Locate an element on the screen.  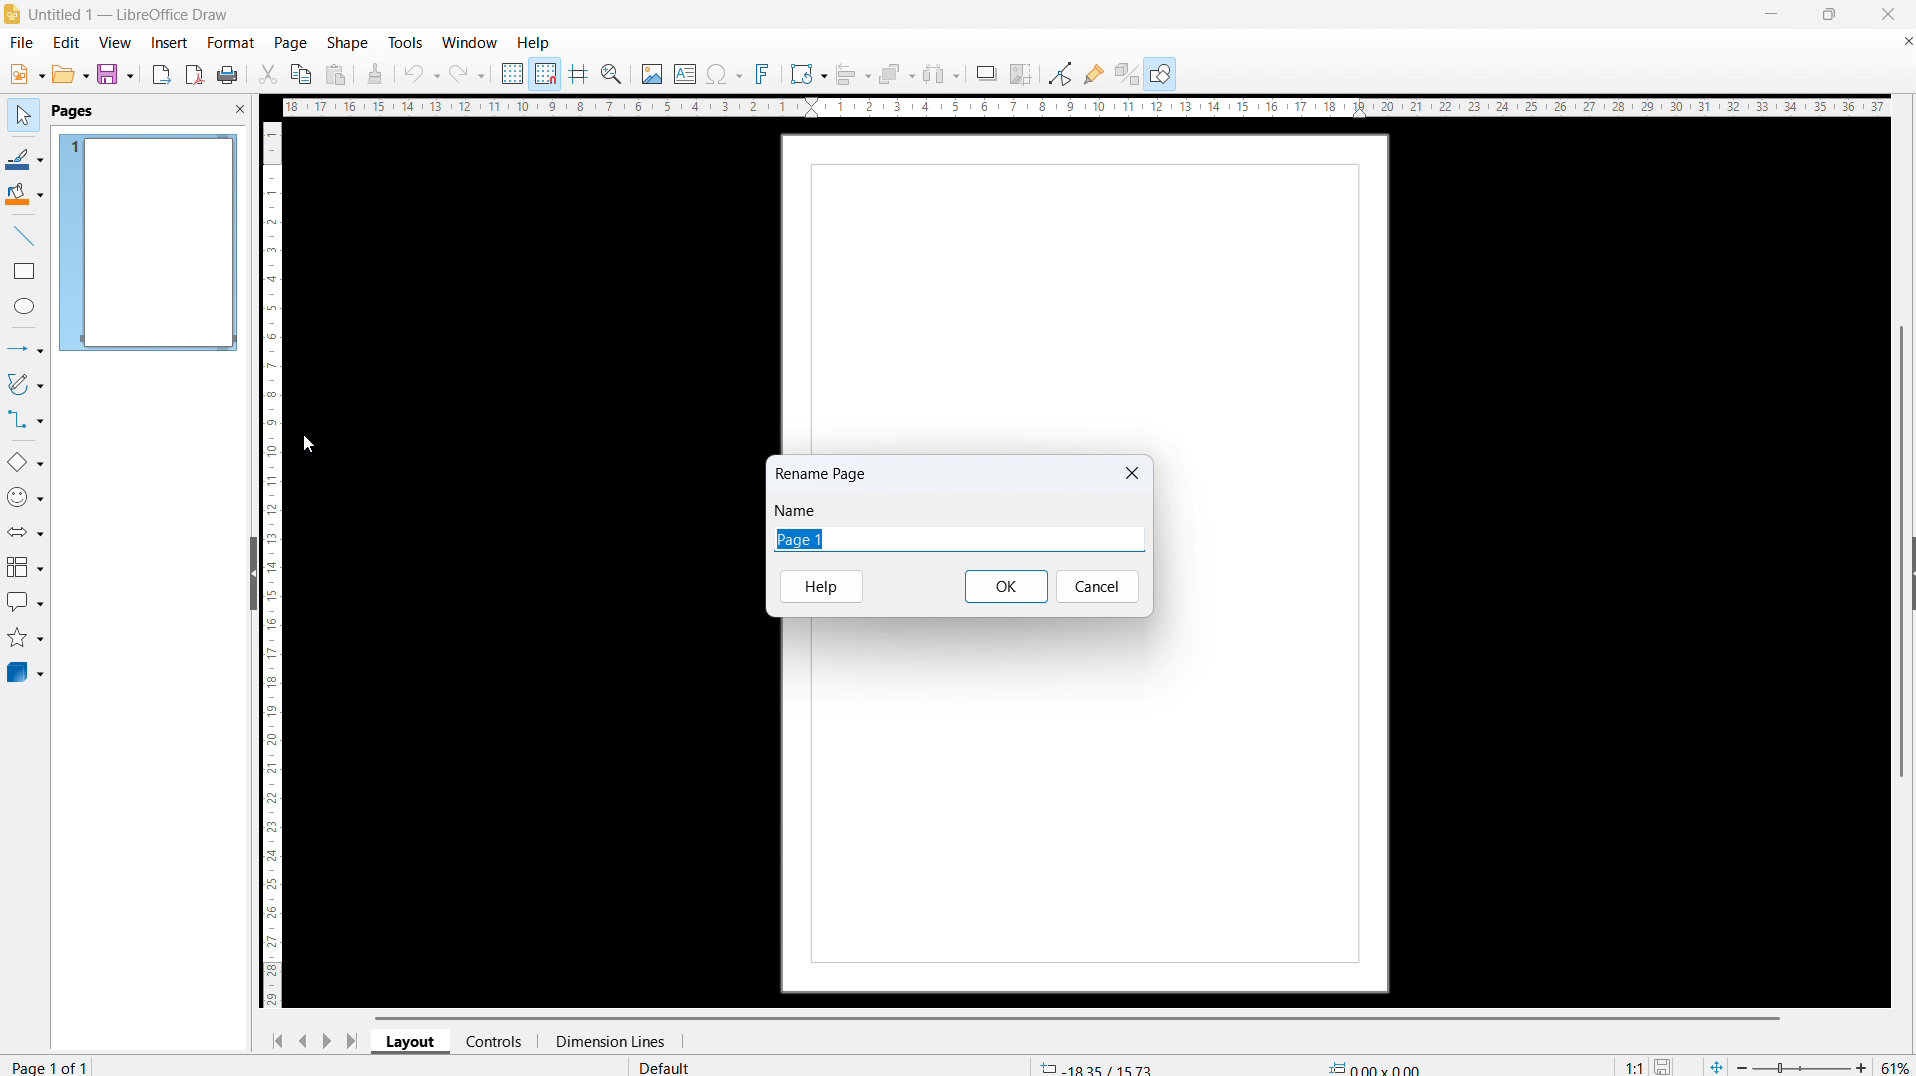
callout shapes is located at coordinates (26, 604).